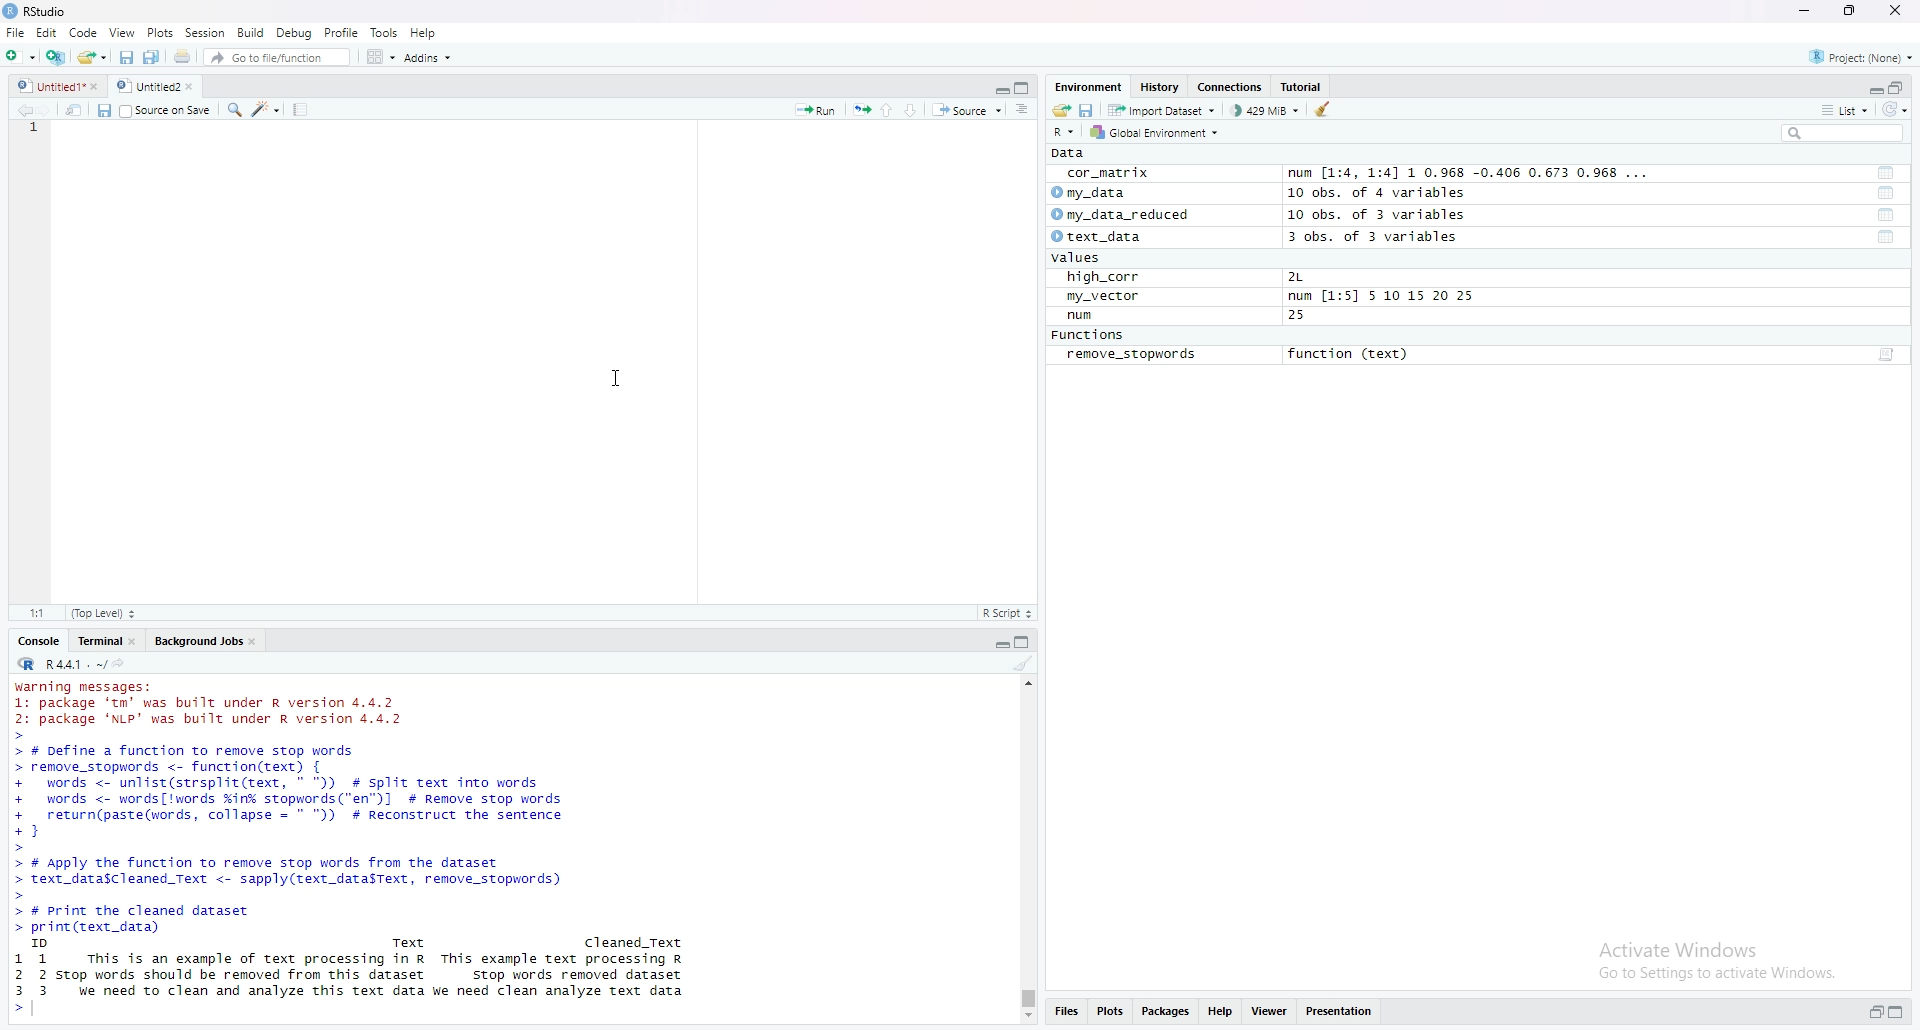 The width and height of the screenshot is (1920, 1030). Describe the element at coordinates (1896, 110) in the screenshot. I see `Refresh` at that location.